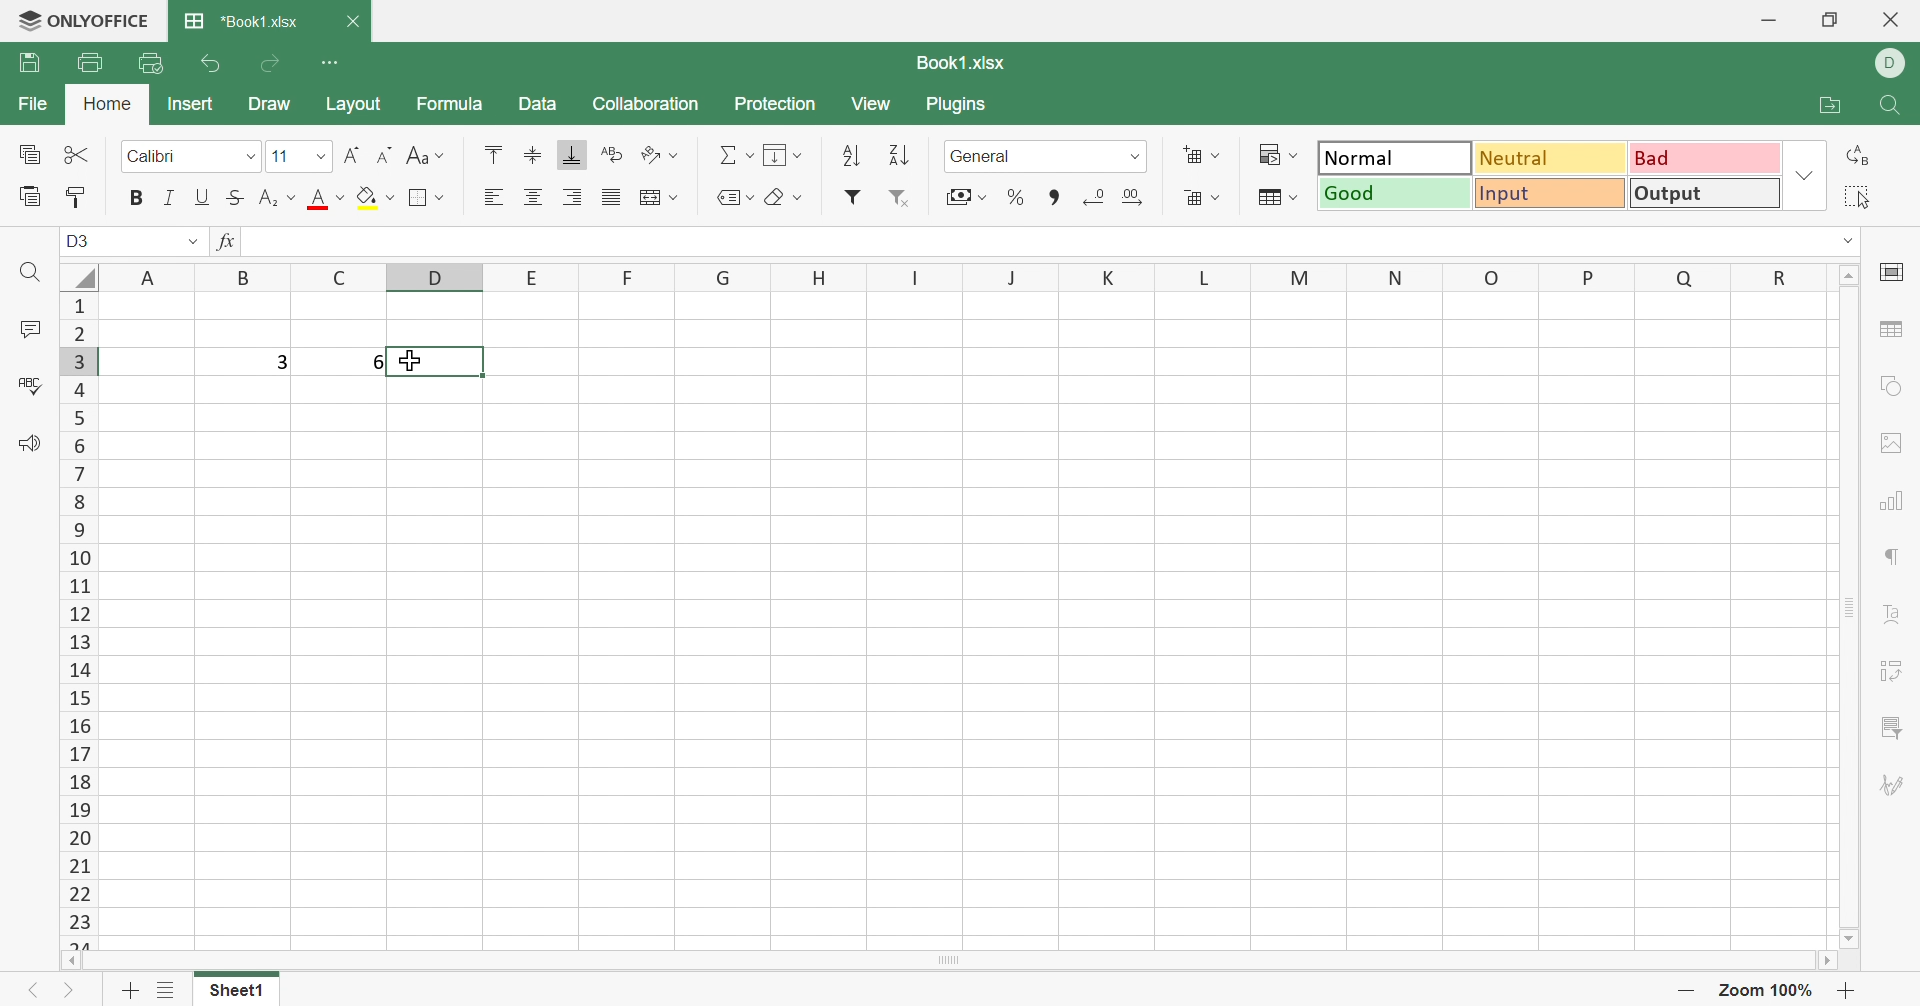 This screenshot has height=1006, width=1920. Describe the element at coordinates (153, 59) in the screenshot. I see `Quick print` at that location.